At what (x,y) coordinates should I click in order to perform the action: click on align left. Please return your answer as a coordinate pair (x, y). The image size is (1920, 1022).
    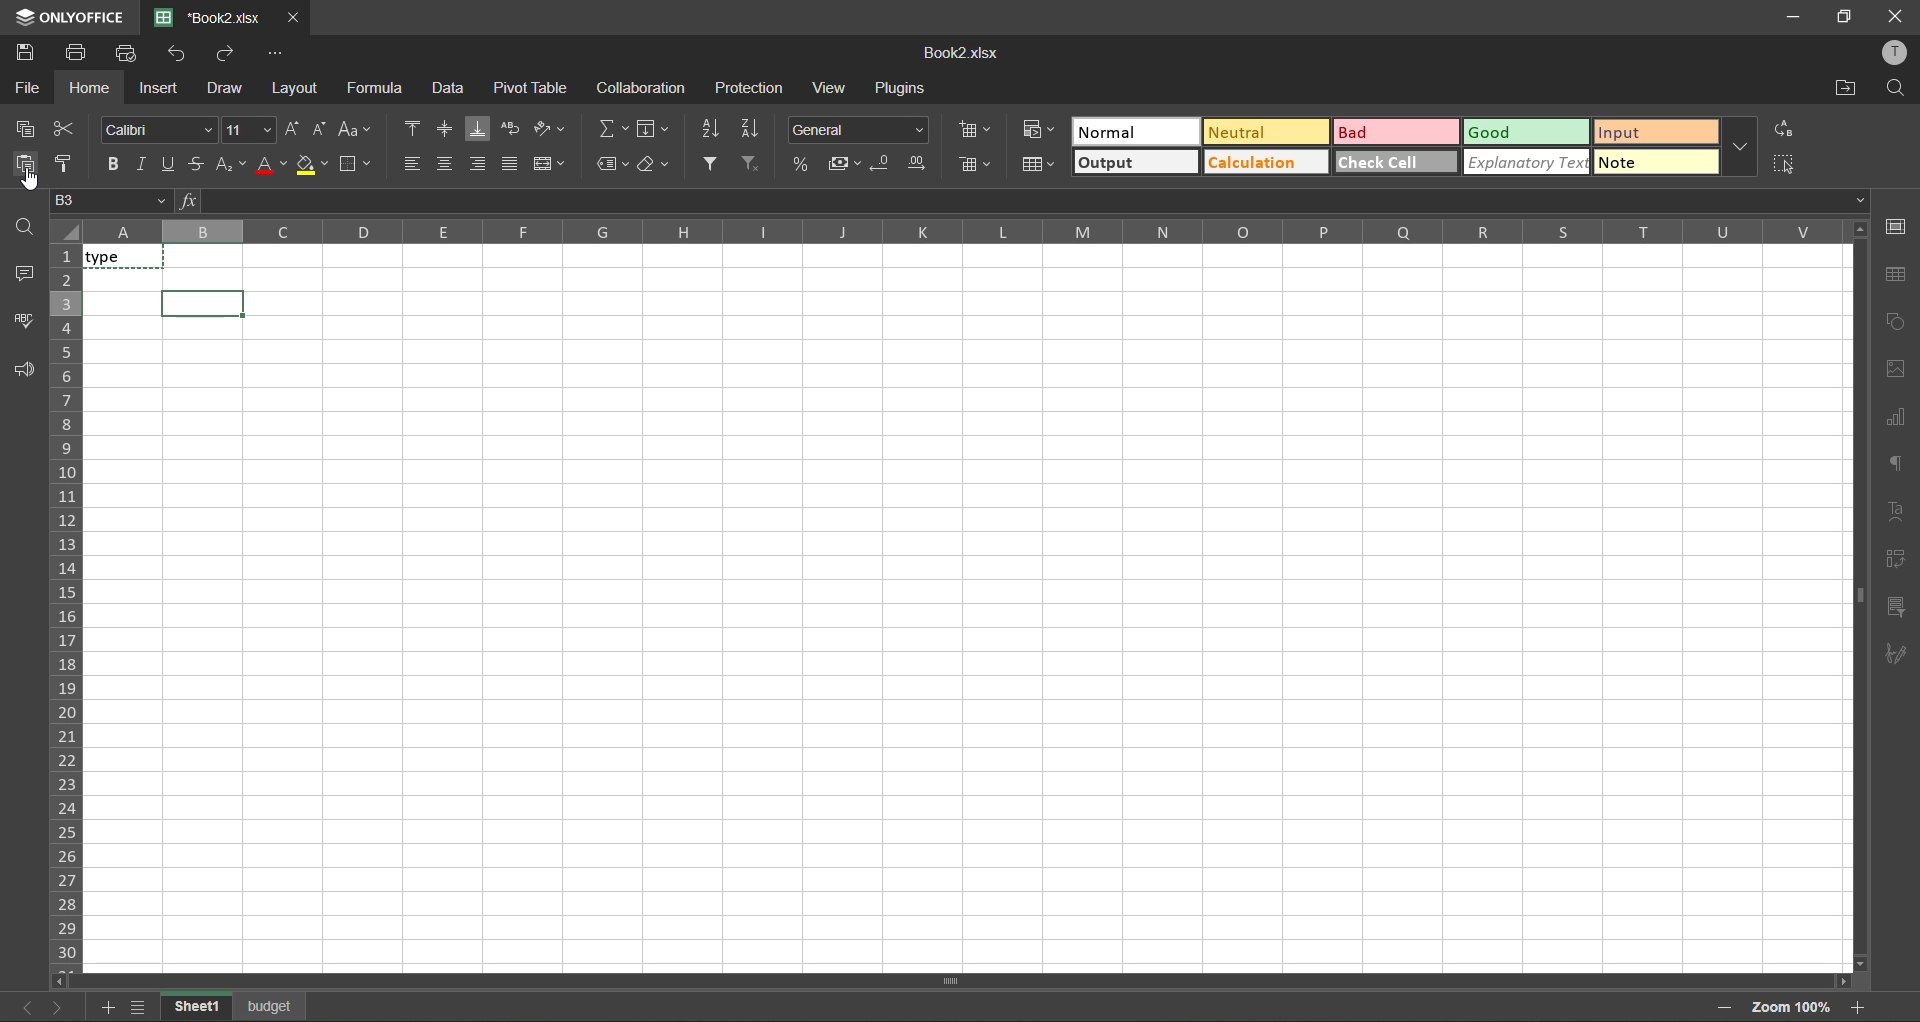
    Looking at the image, I should click on (413, 162).